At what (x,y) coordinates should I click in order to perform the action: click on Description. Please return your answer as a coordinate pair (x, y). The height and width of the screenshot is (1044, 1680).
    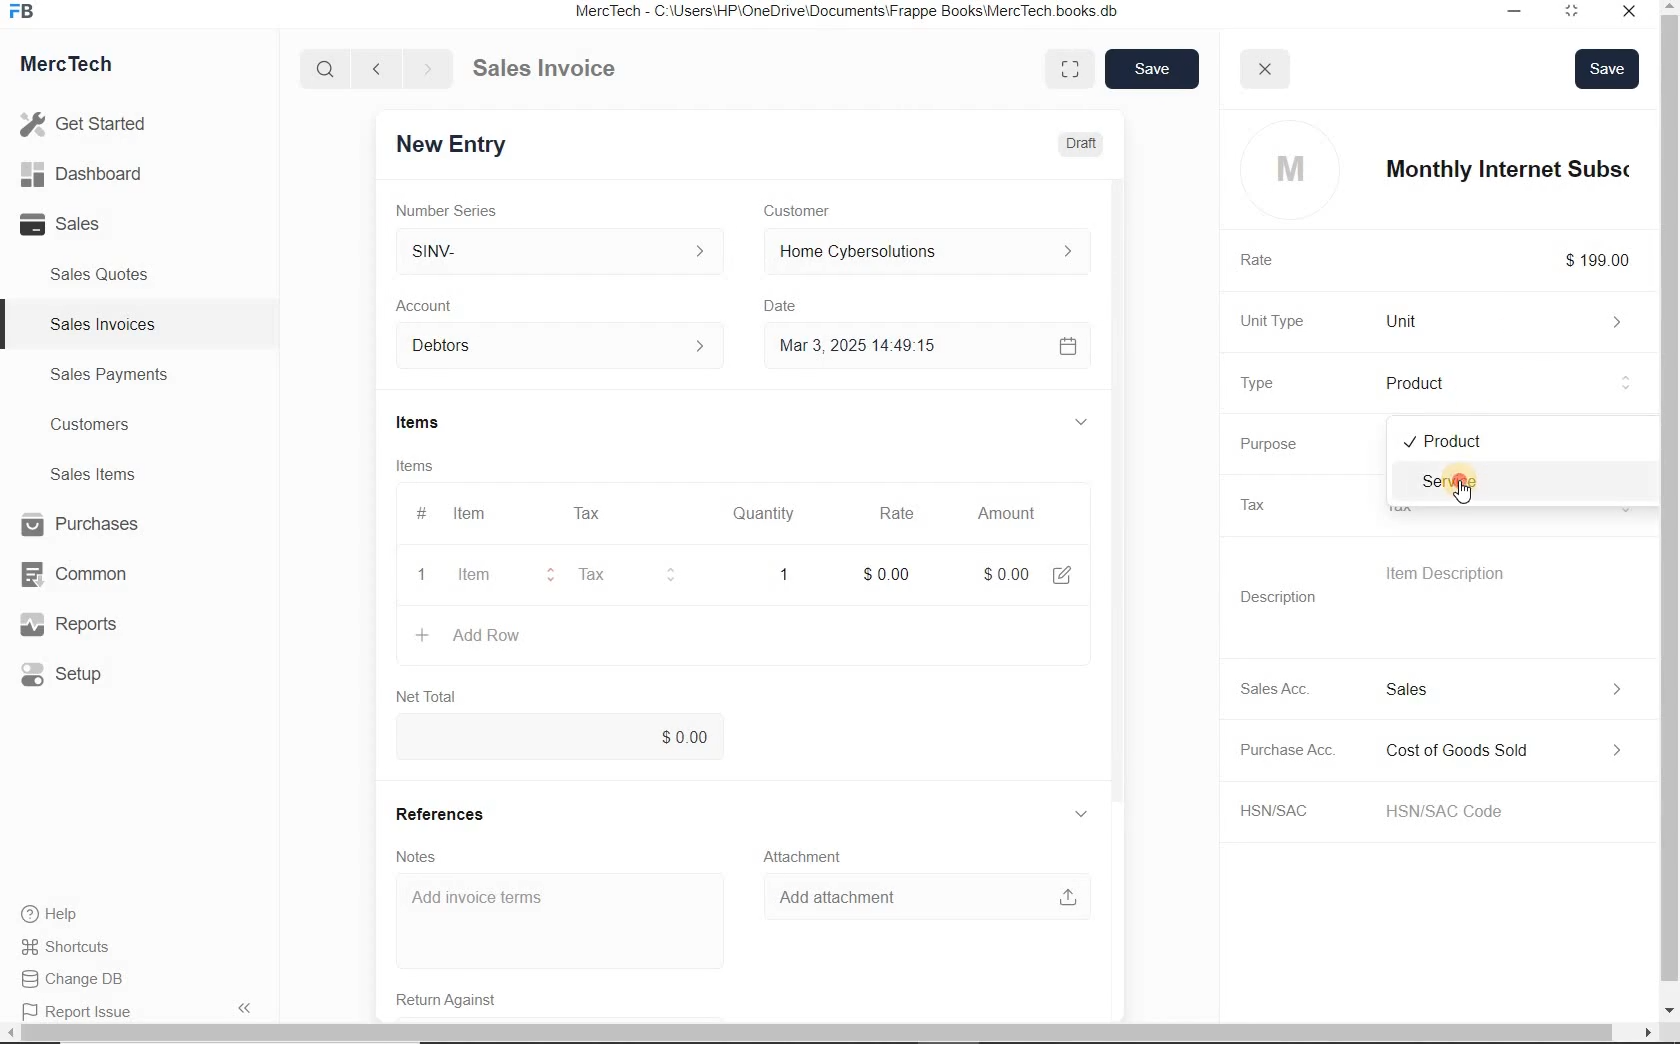
    Looking at the image, I should click on (1290, 597).